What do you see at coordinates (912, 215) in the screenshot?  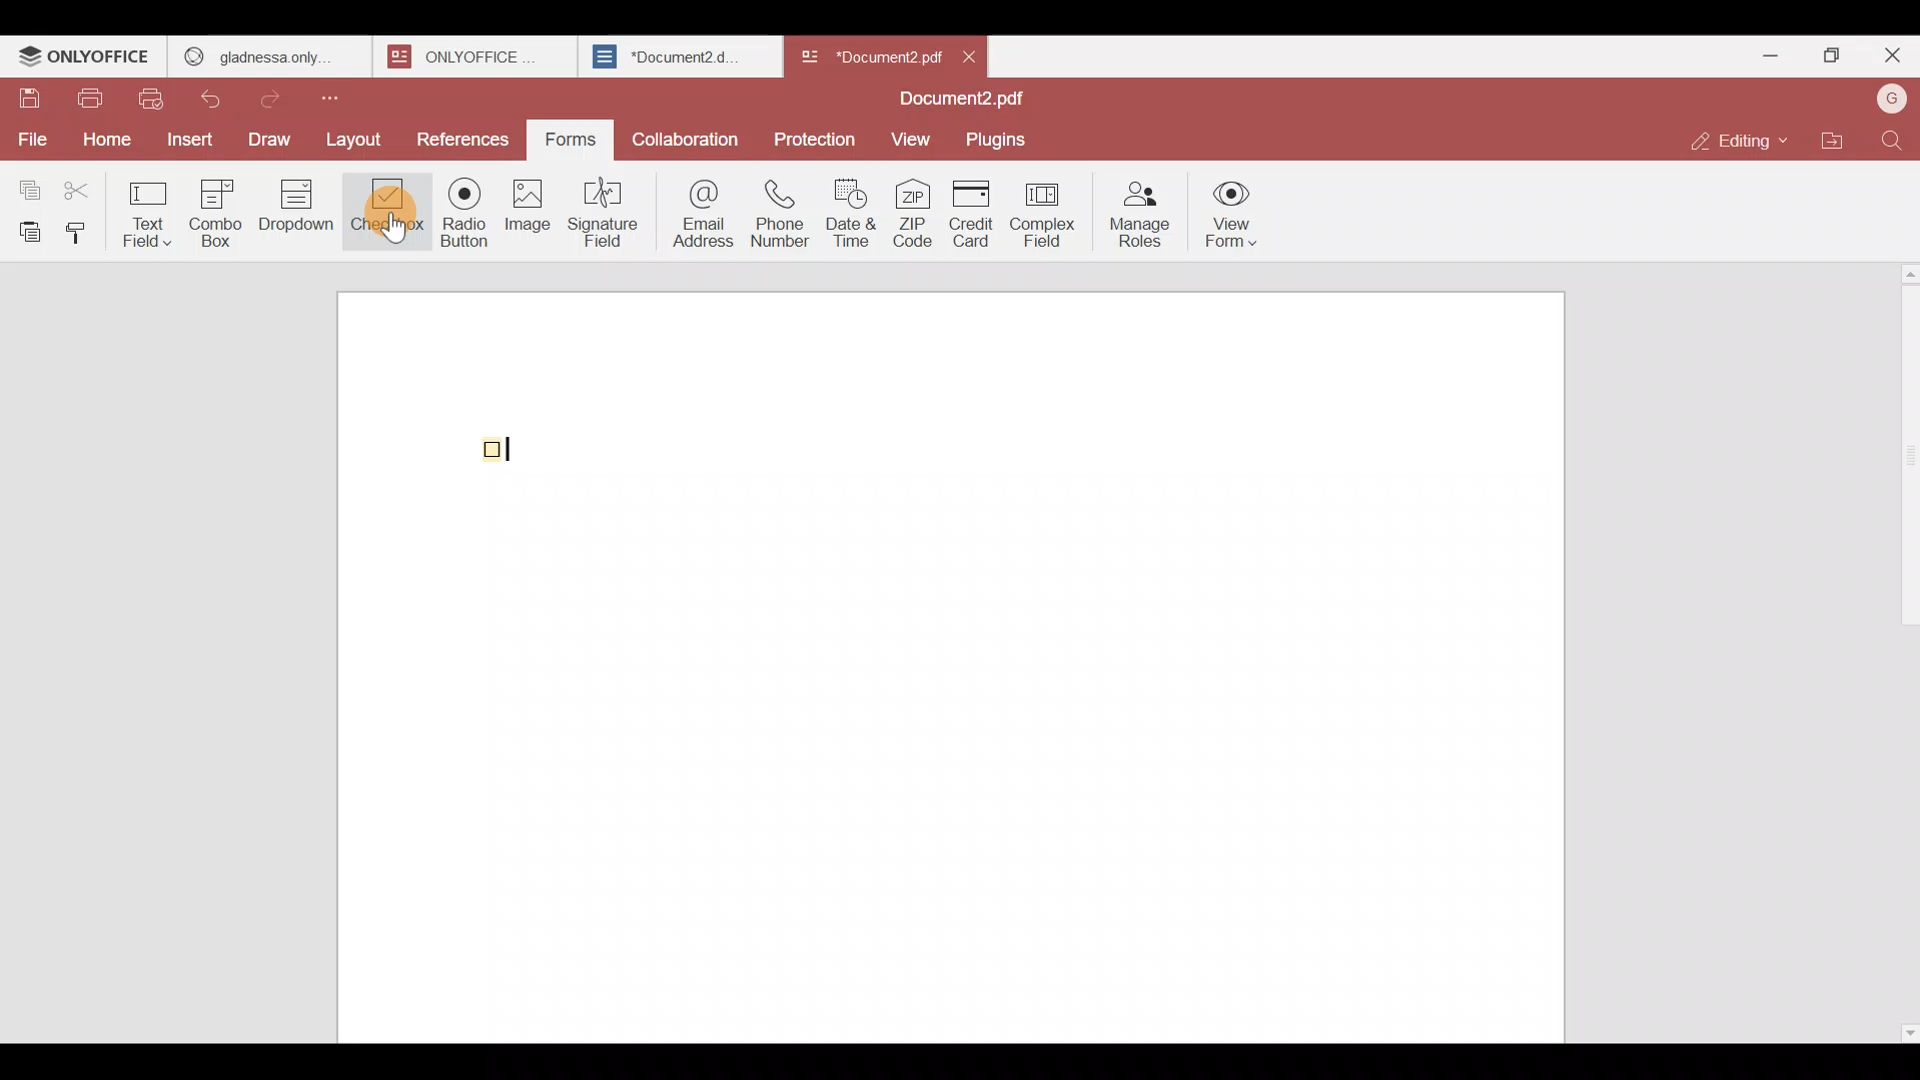 I see `ZIP code` at bounding box center [912, 215].